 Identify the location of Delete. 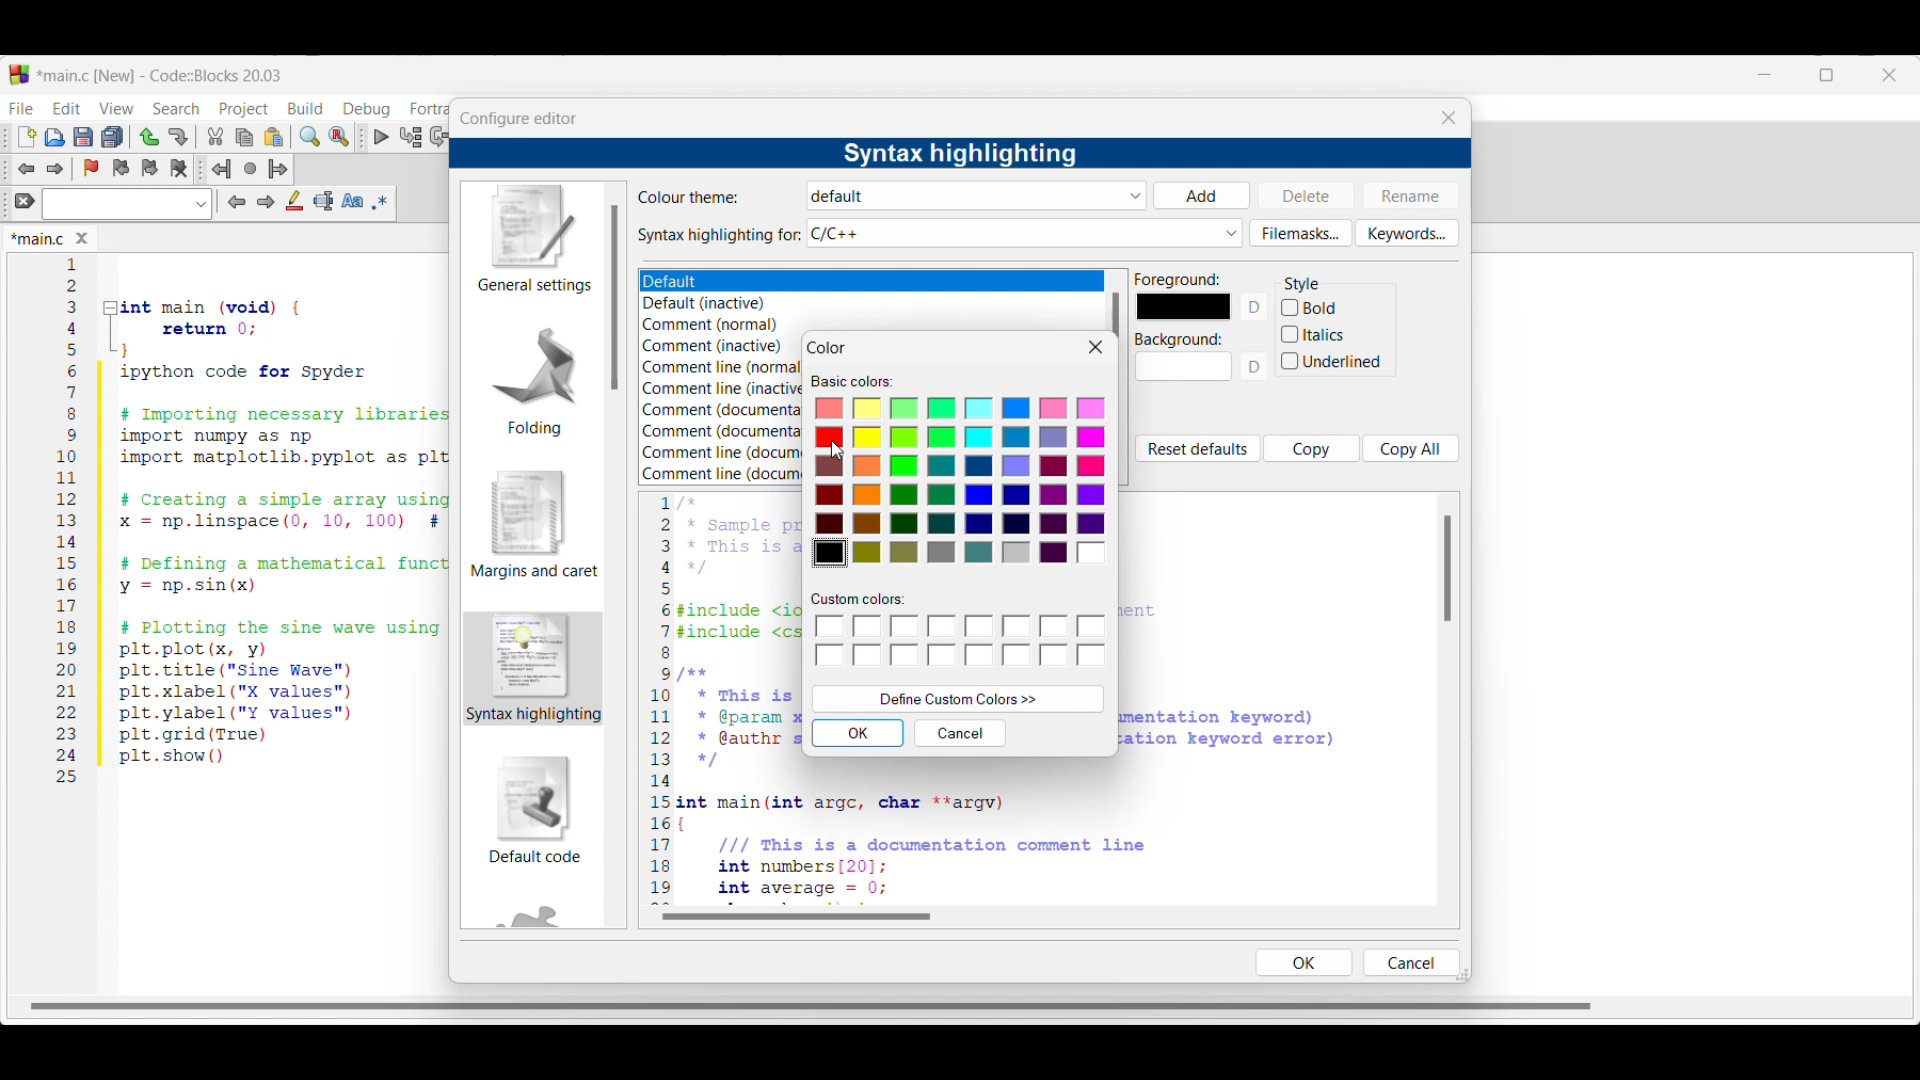
(1307, 194).